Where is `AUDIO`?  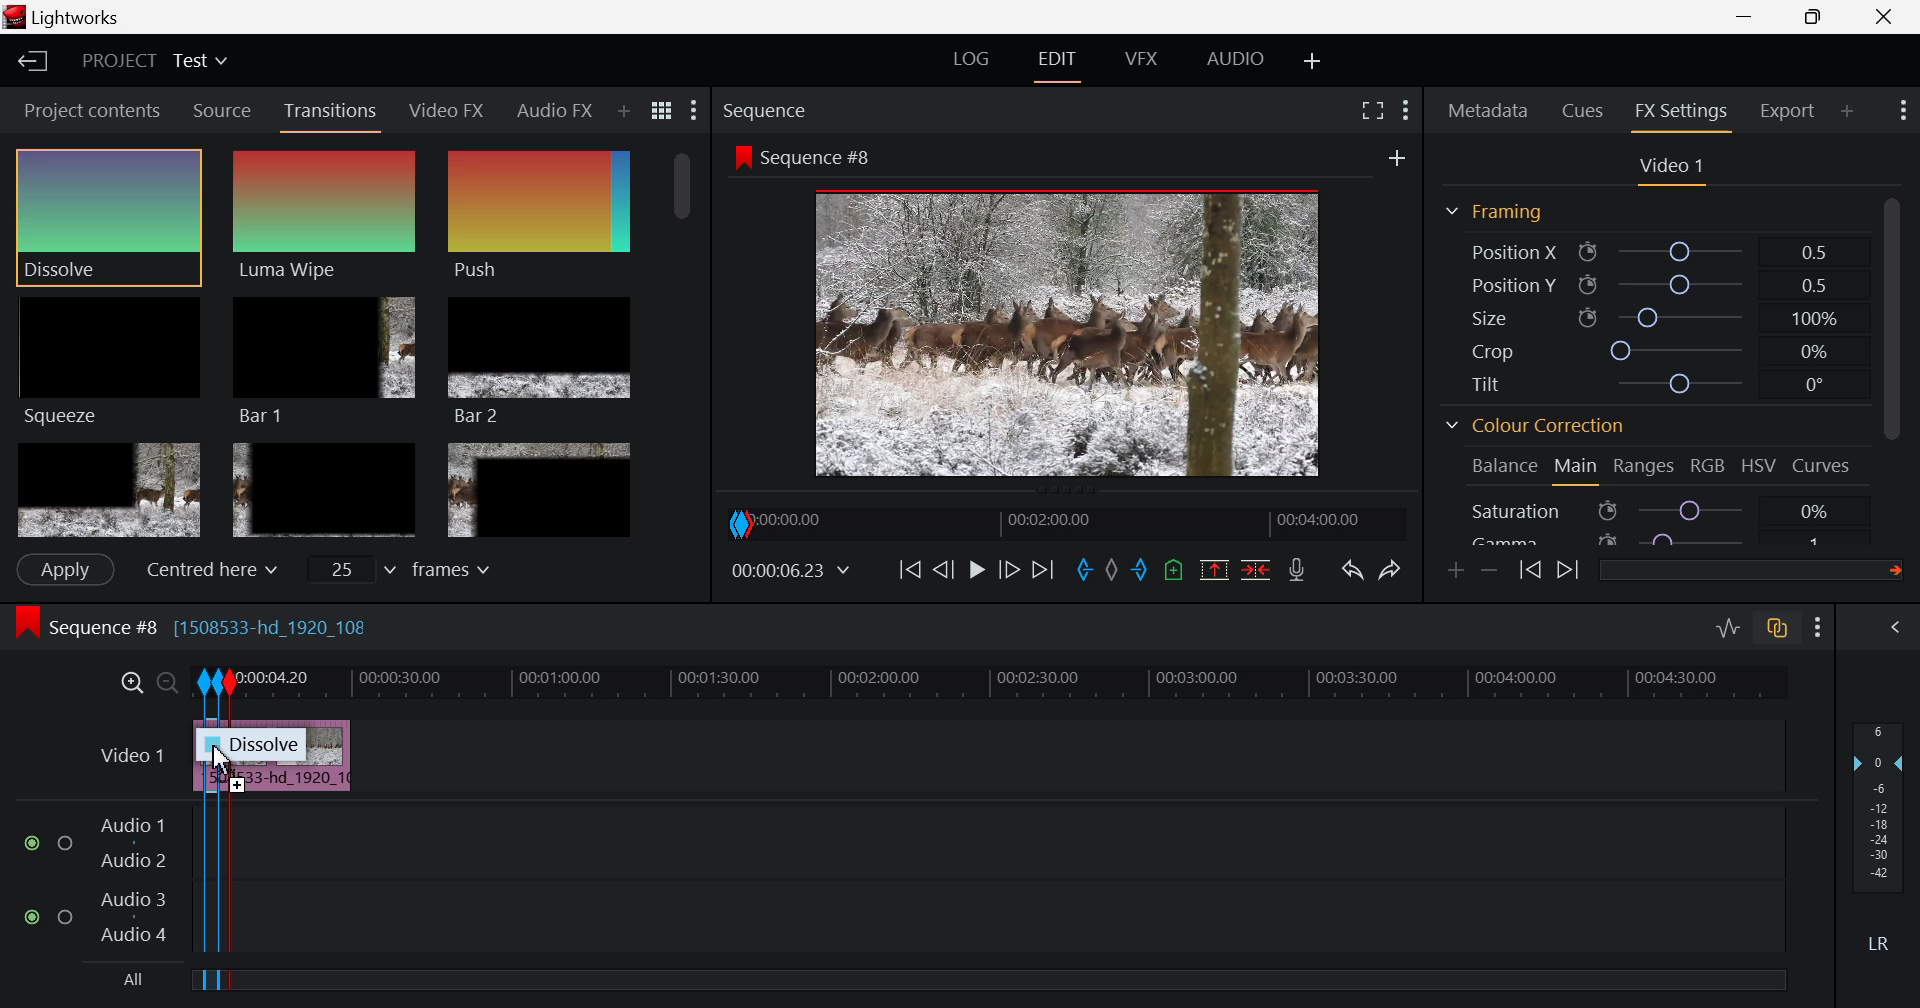
AUDIO is located at coordinates (1237, 58).